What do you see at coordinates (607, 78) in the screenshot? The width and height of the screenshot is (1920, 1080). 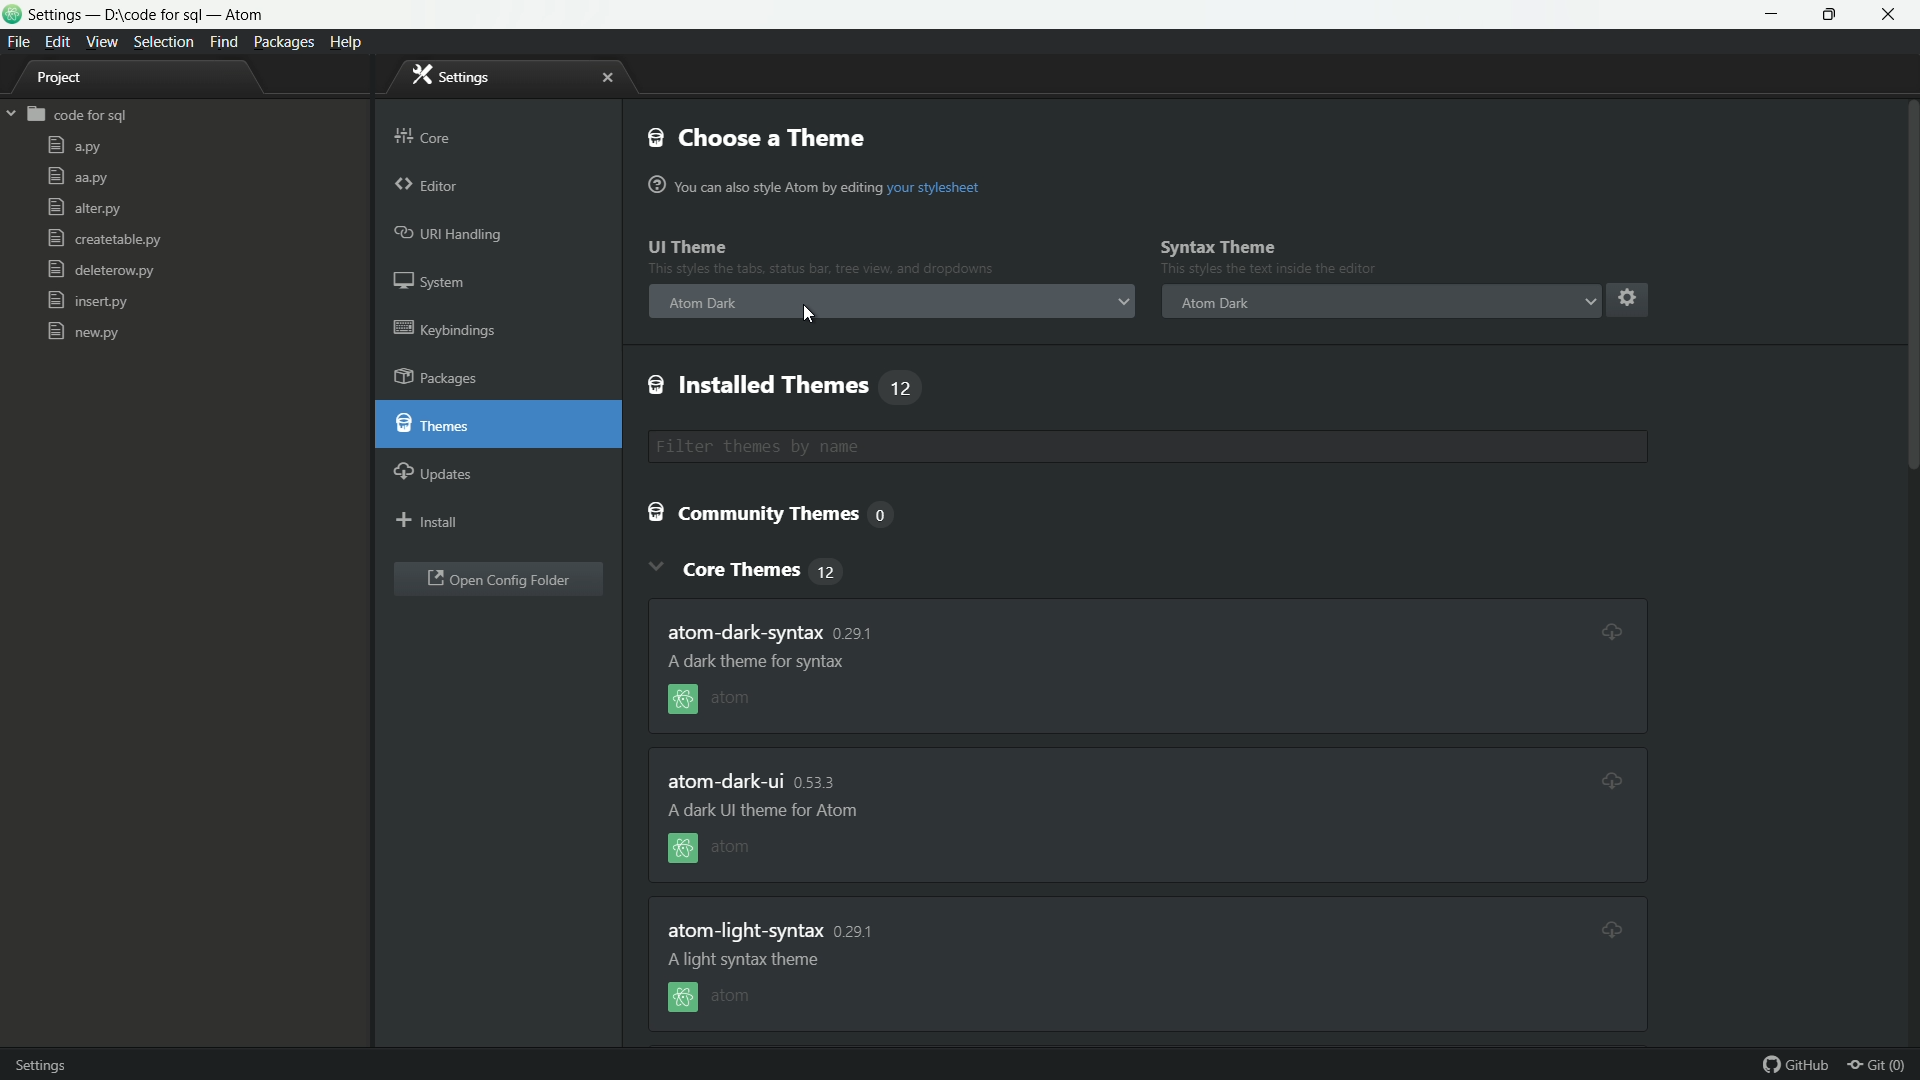 I see `close` at bounding box center [607, 78].